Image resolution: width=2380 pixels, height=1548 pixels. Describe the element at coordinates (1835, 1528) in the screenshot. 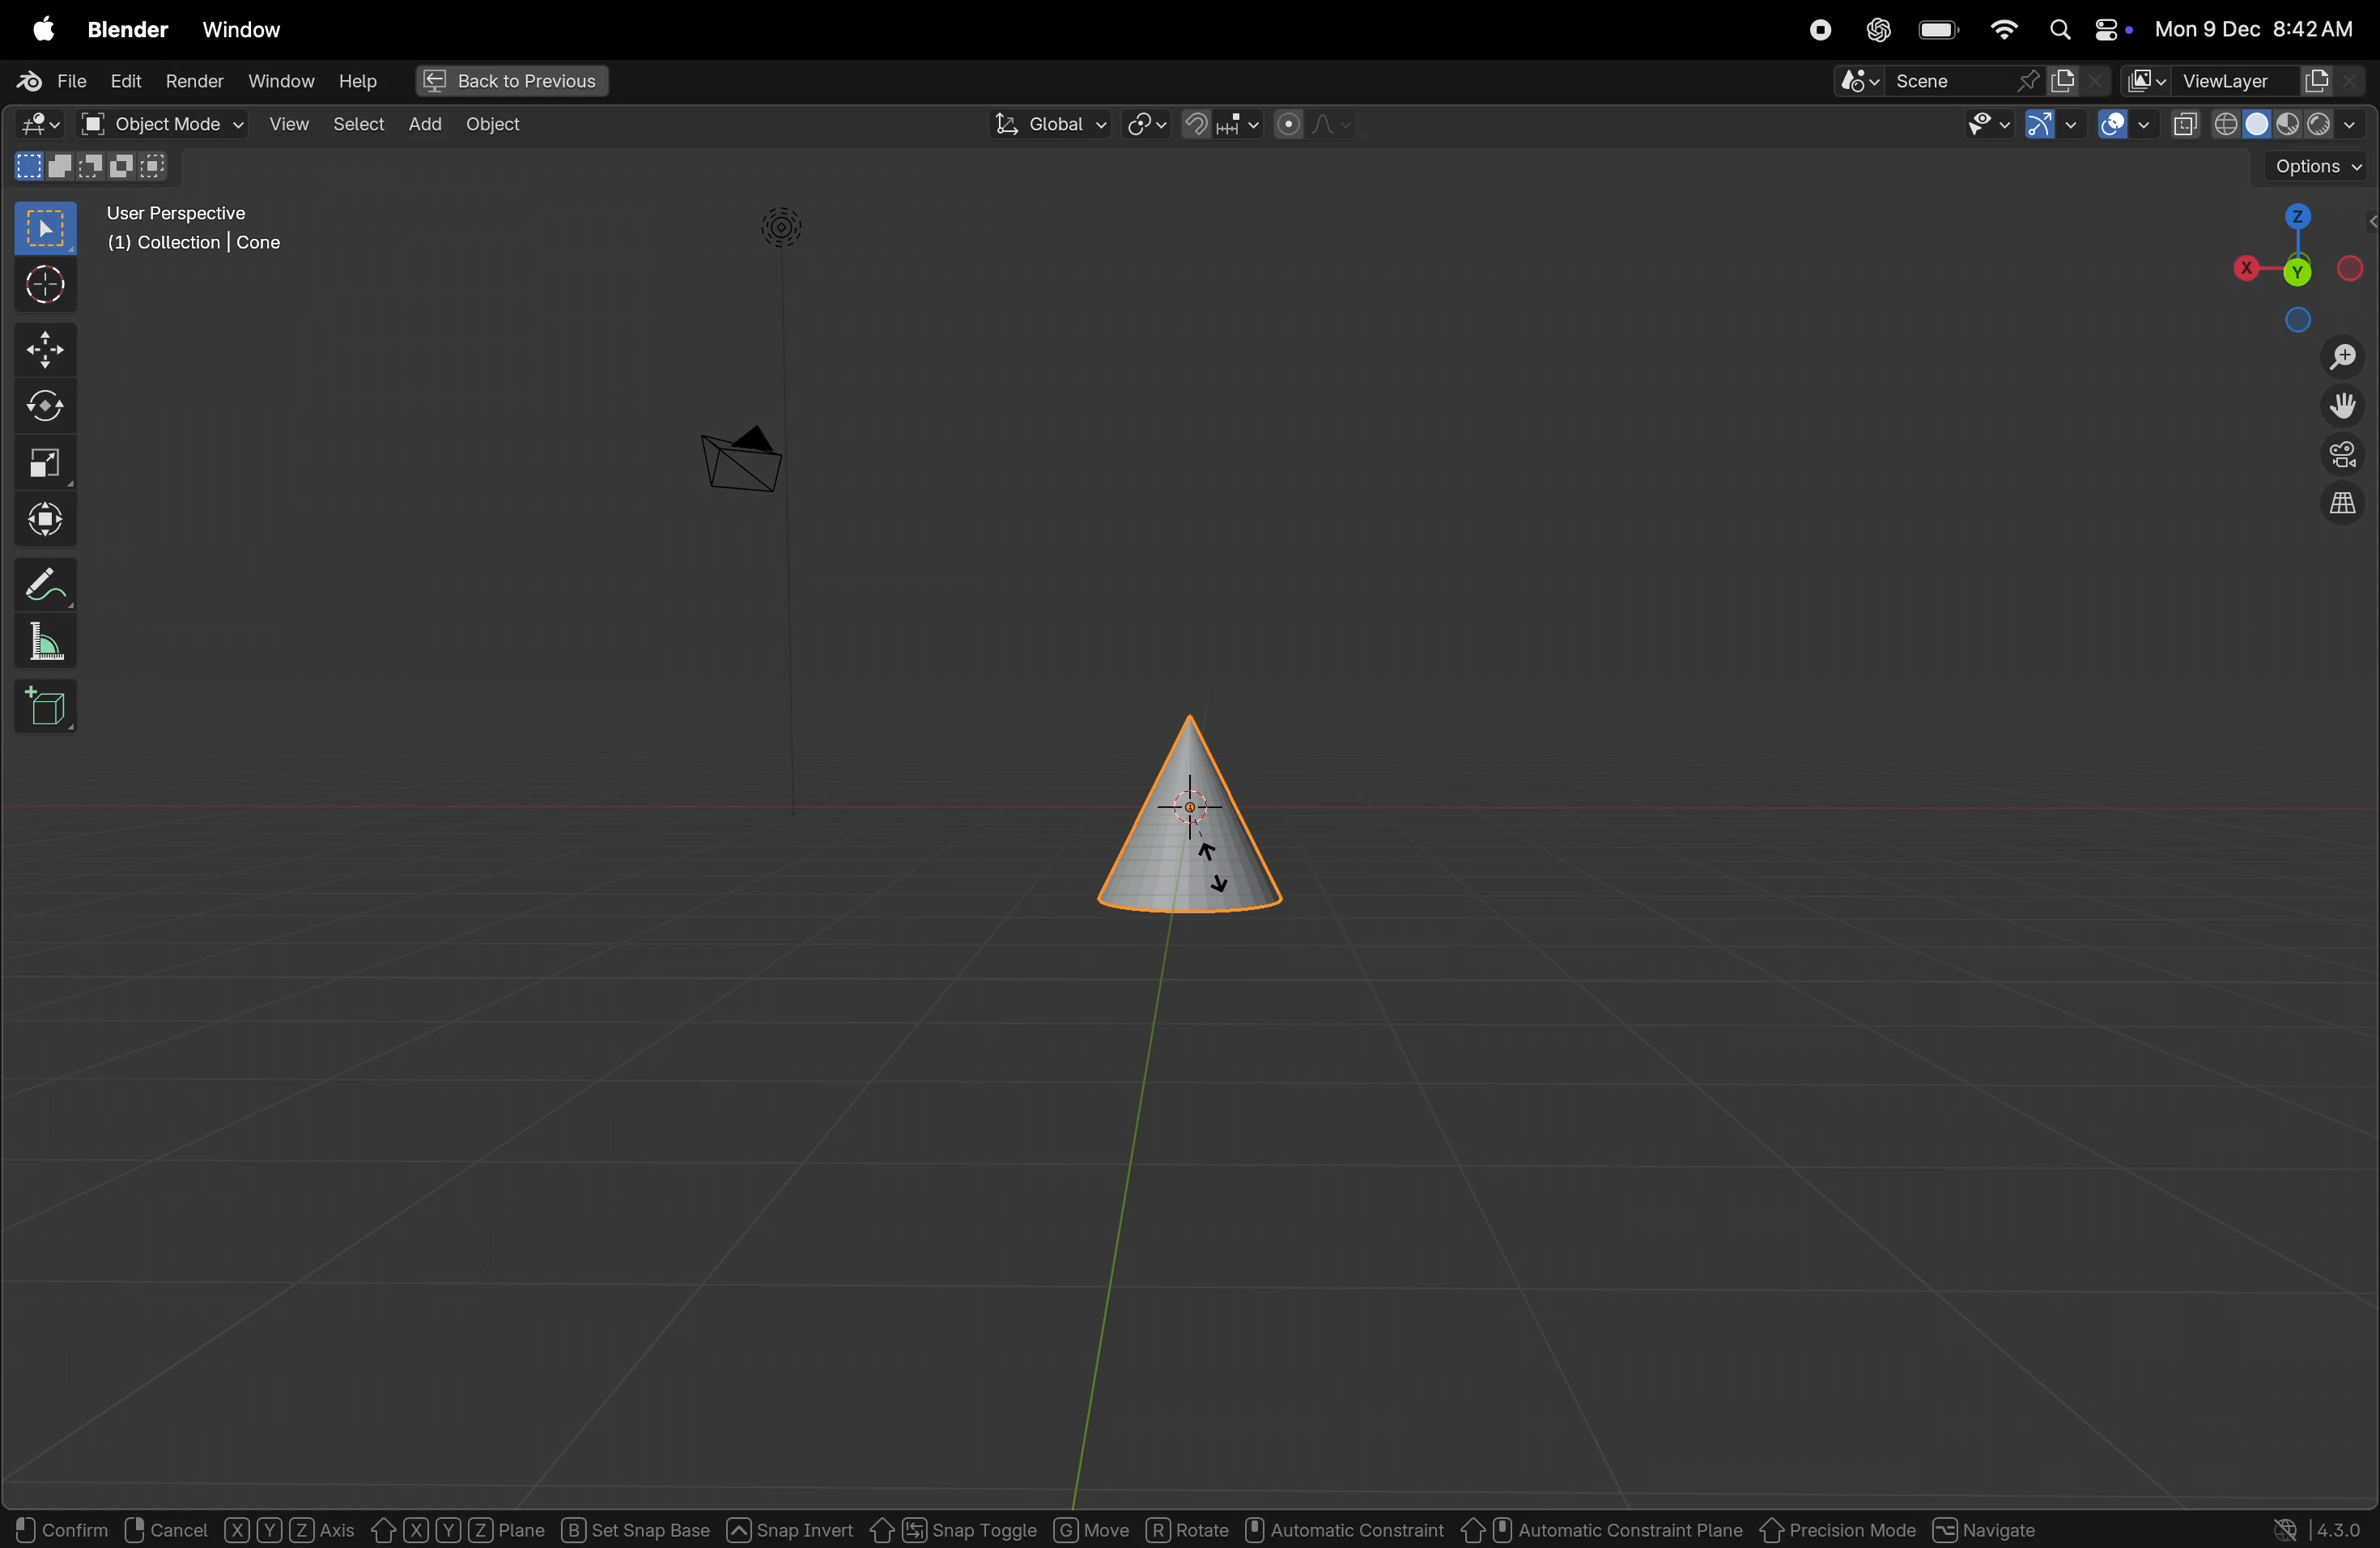

I see `Previous mode` at that location.